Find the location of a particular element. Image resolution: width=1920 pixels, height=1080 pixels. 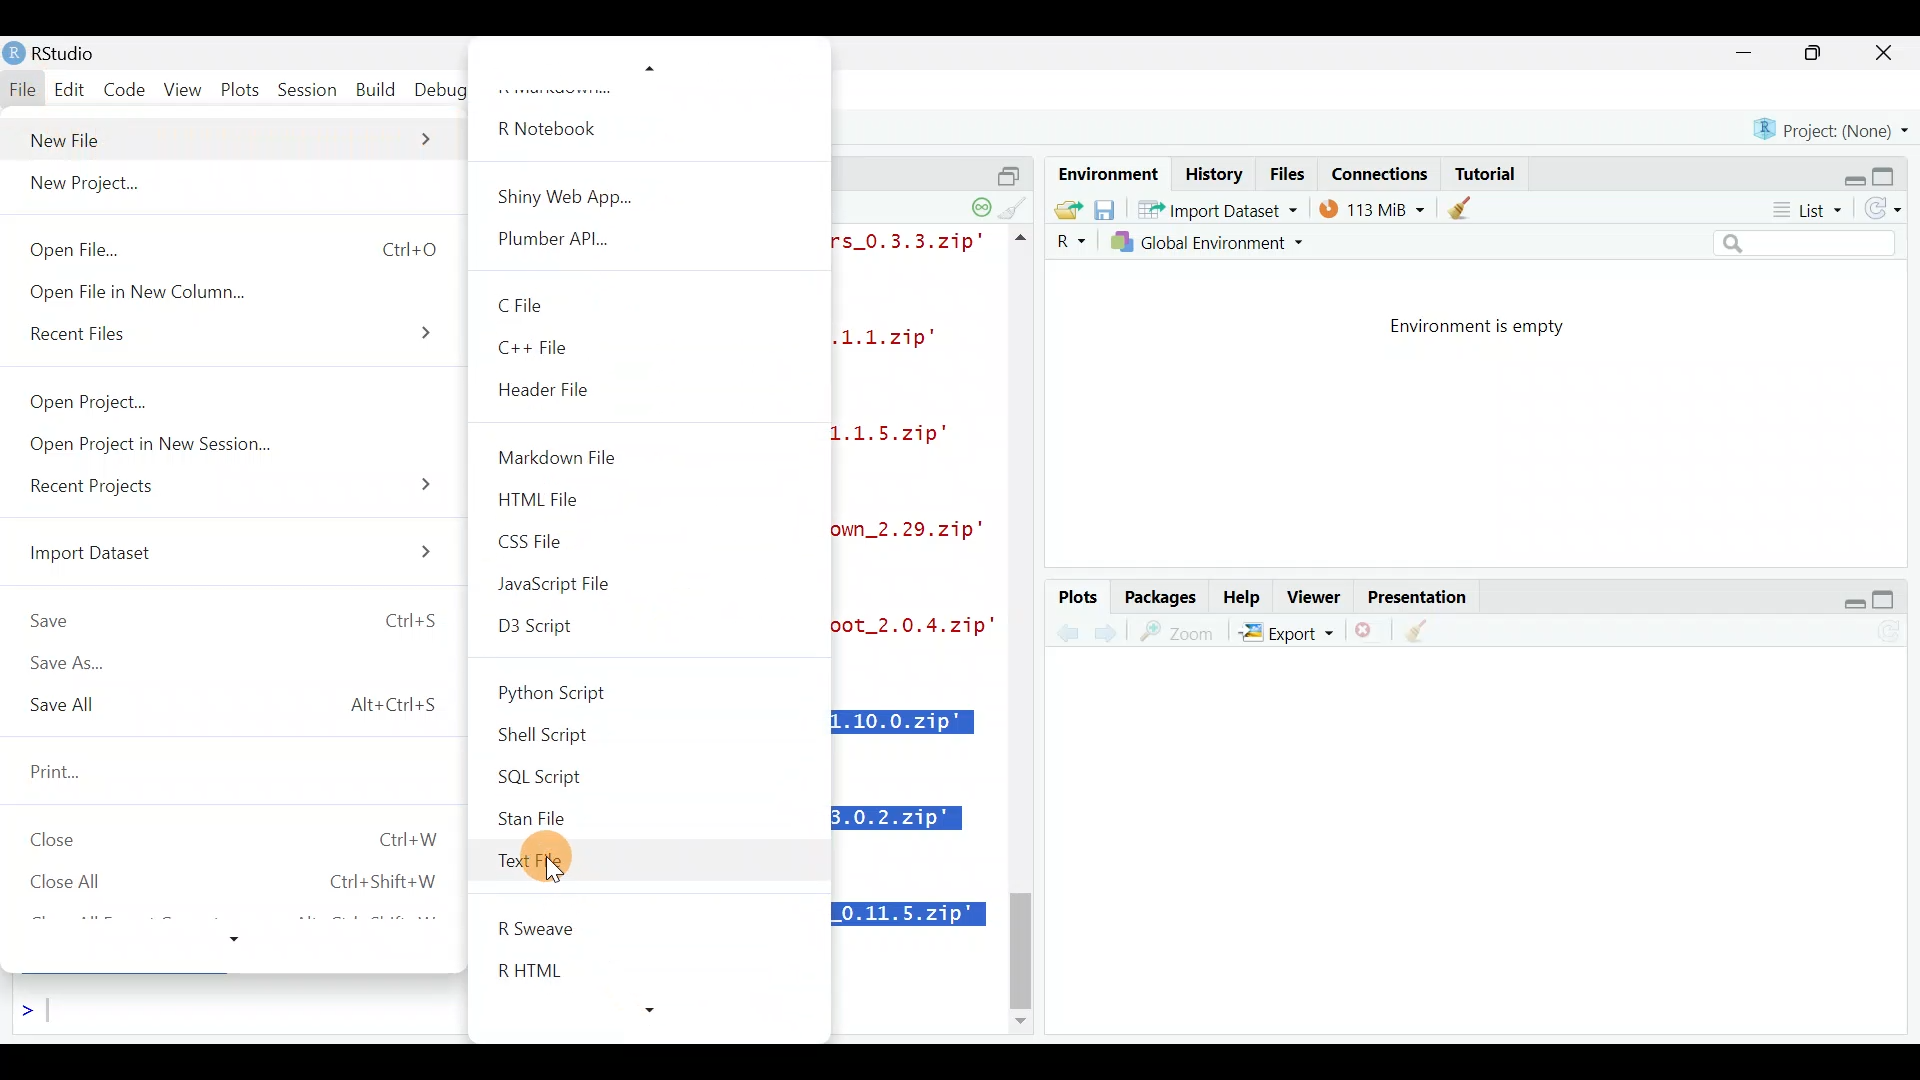

Plots is located at coordinates (1079, 598).